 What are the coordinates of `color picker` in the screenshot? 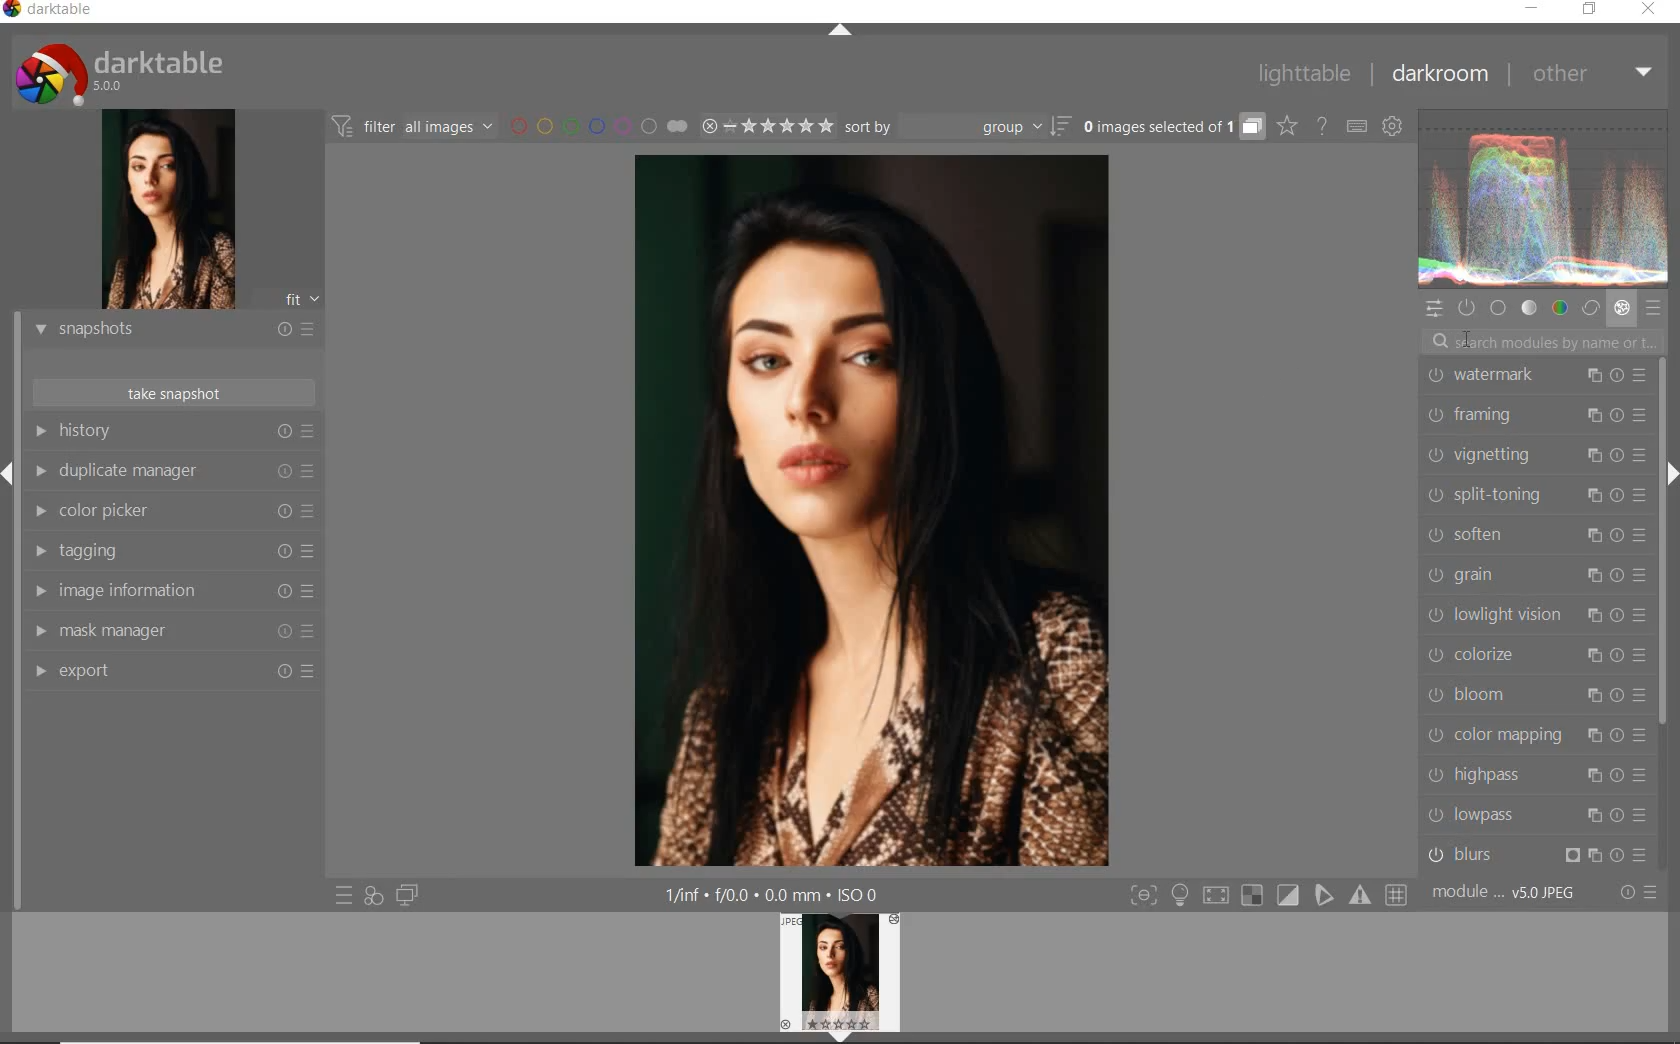 It's located at (173, 511).